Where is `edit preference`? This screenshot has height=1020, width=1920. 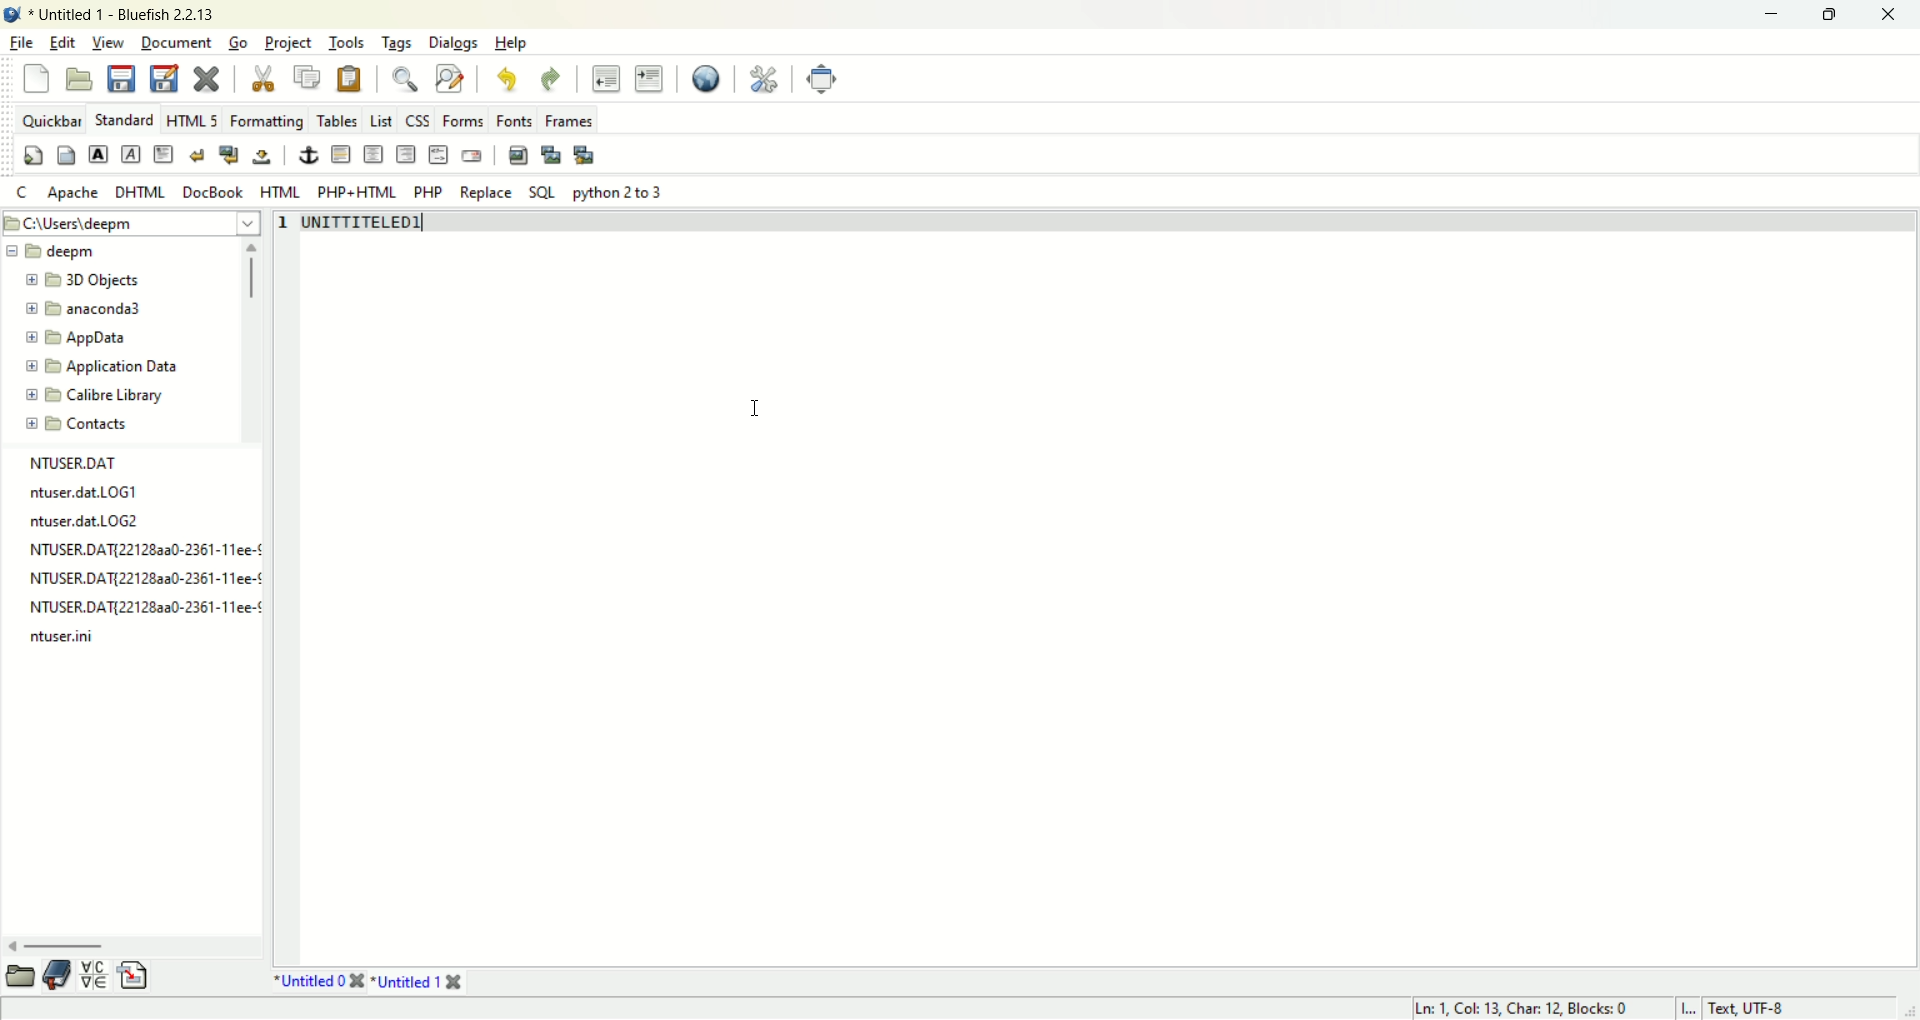
edit preference is located at coordinates (762, 77).